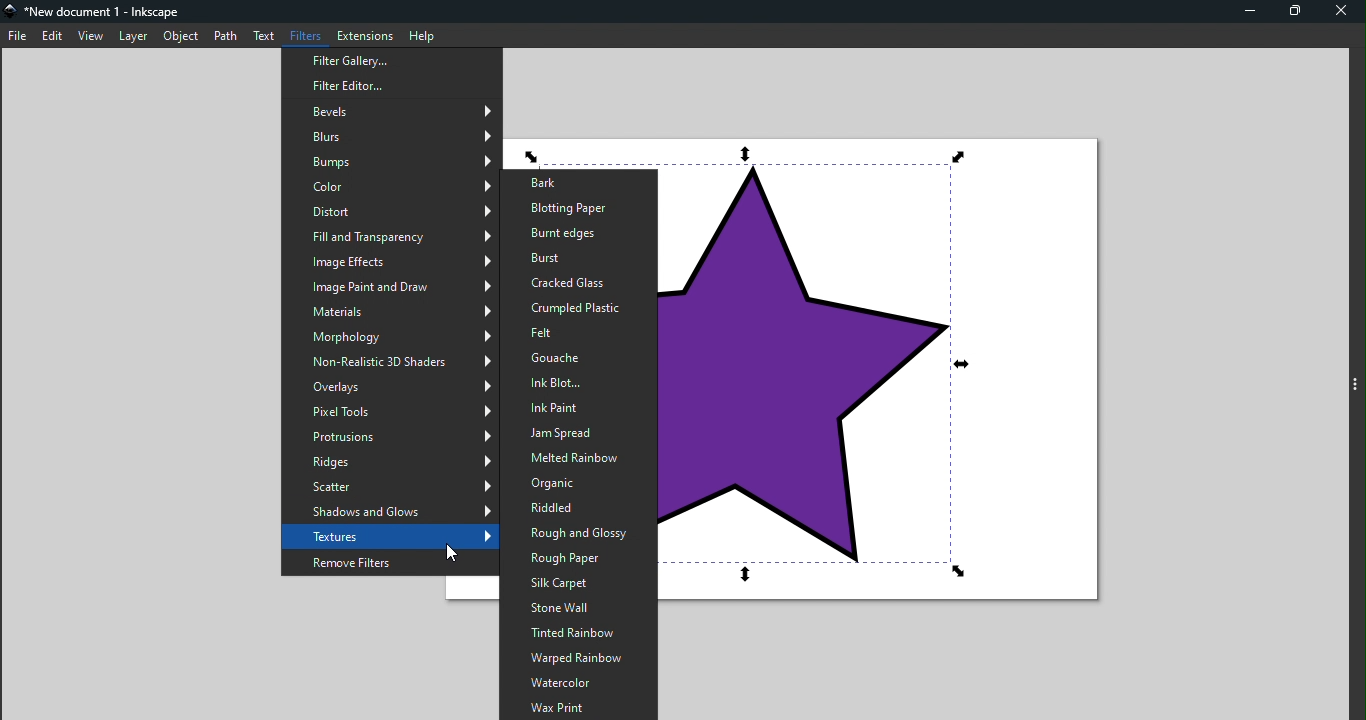 This screenshot has height=720, width=1366. Describe the element at coordinates (580, 683) in the screenshot. I see `Watercolor` at that location.